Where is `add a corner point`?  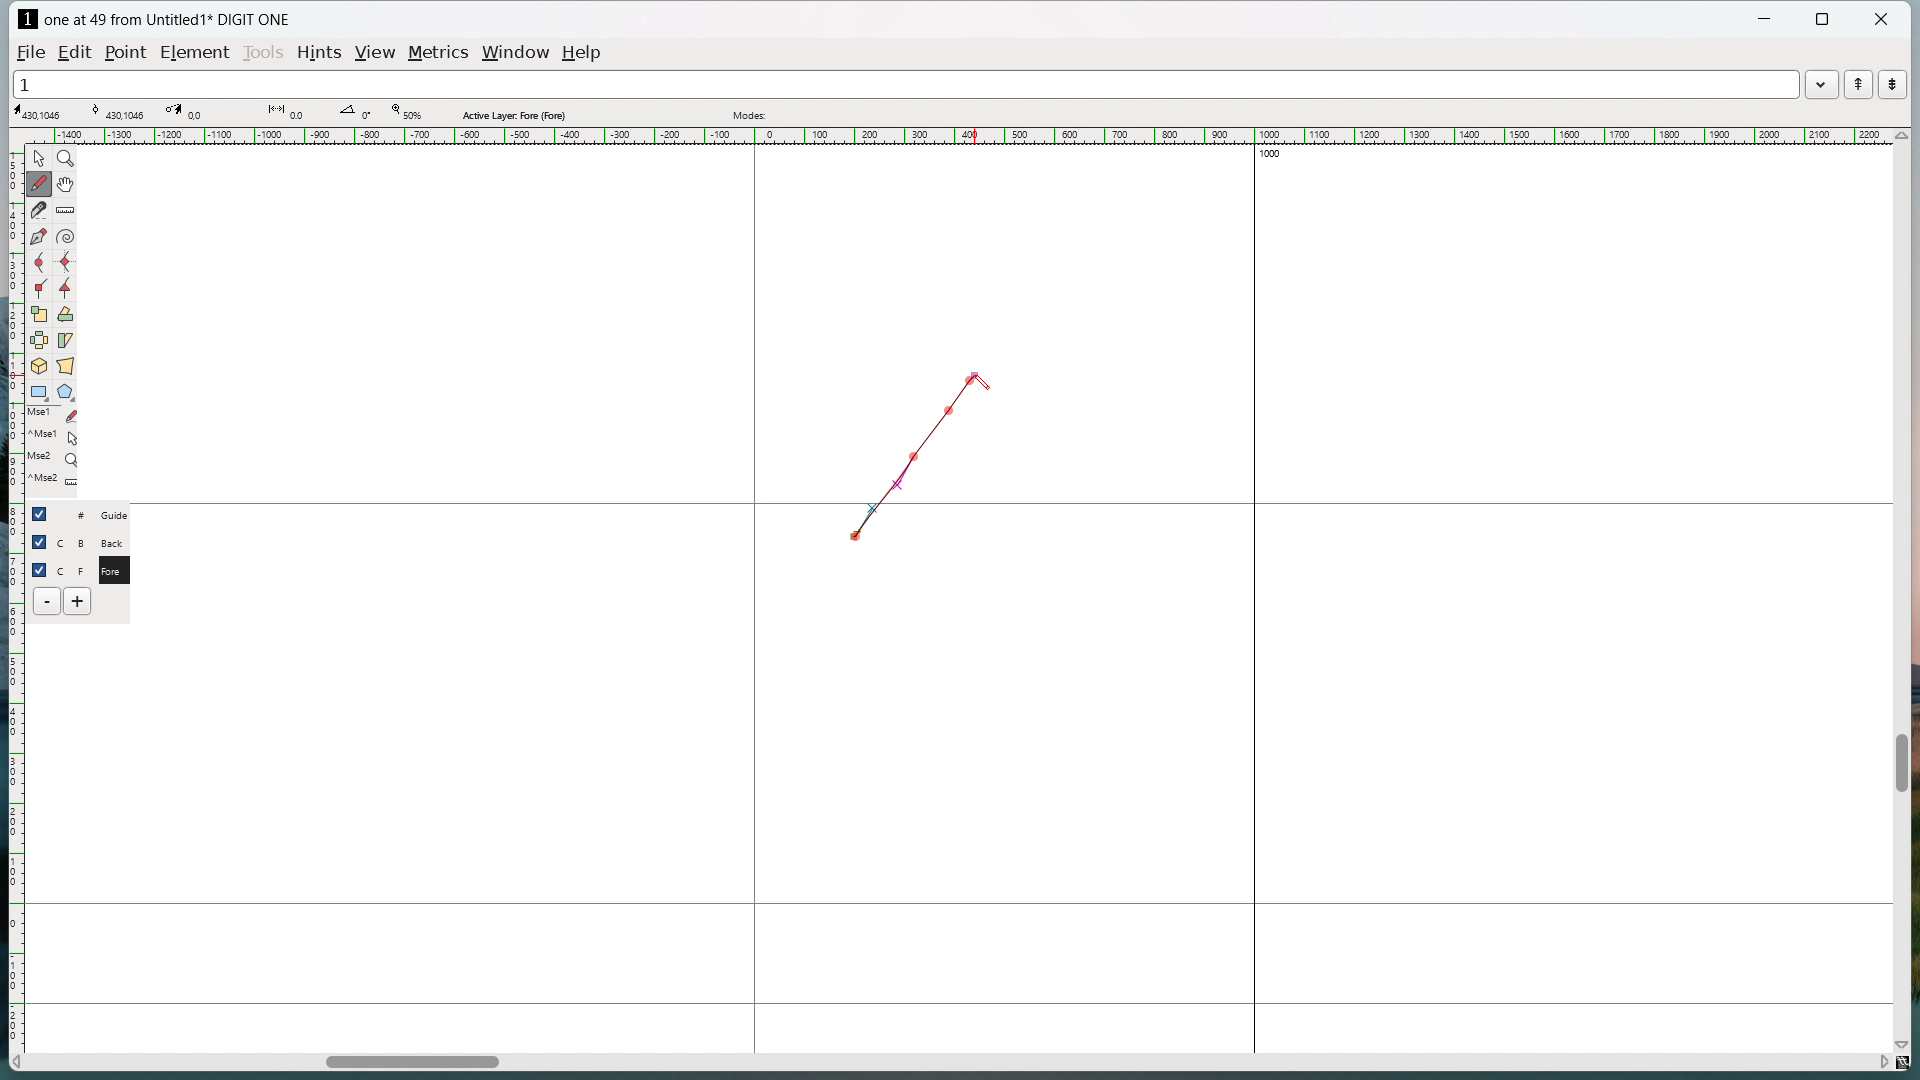
add a corner point is located at coordinates (40, 288).